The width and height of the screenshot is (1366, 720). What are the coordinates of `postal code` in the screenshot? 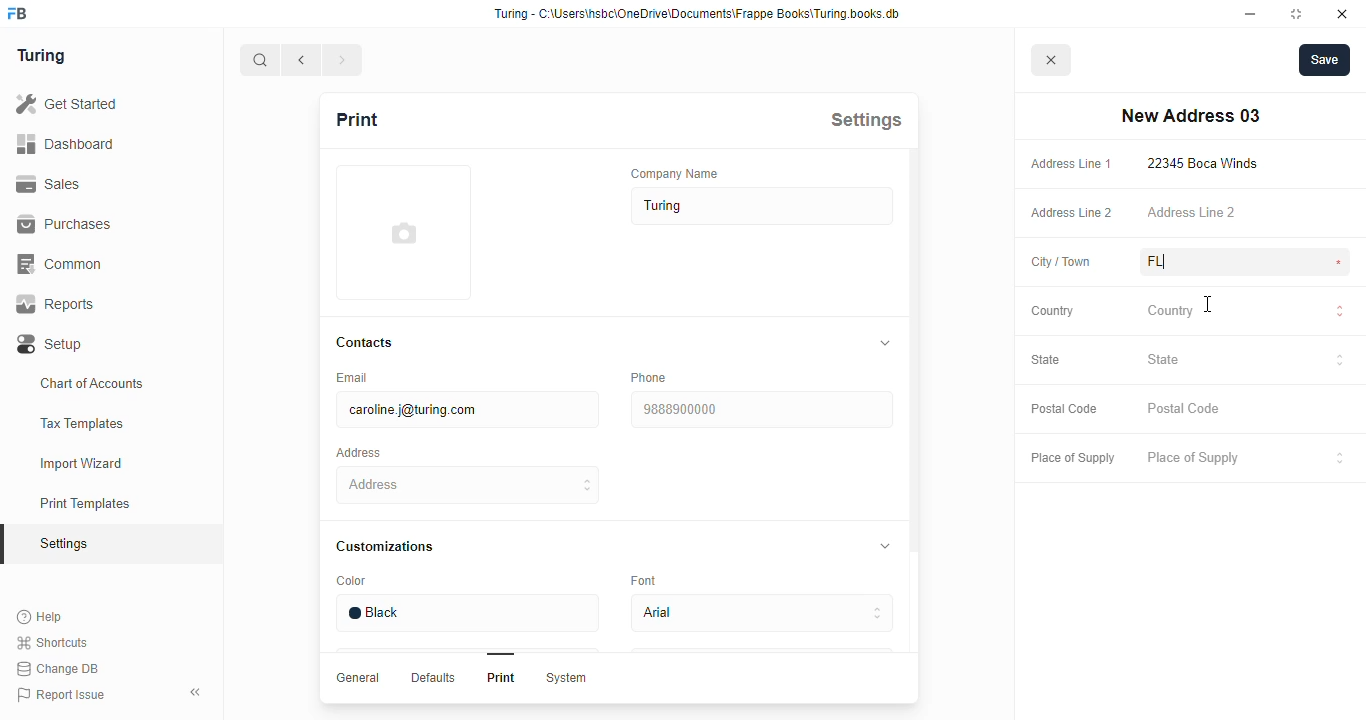 It's located at (1063, 409).